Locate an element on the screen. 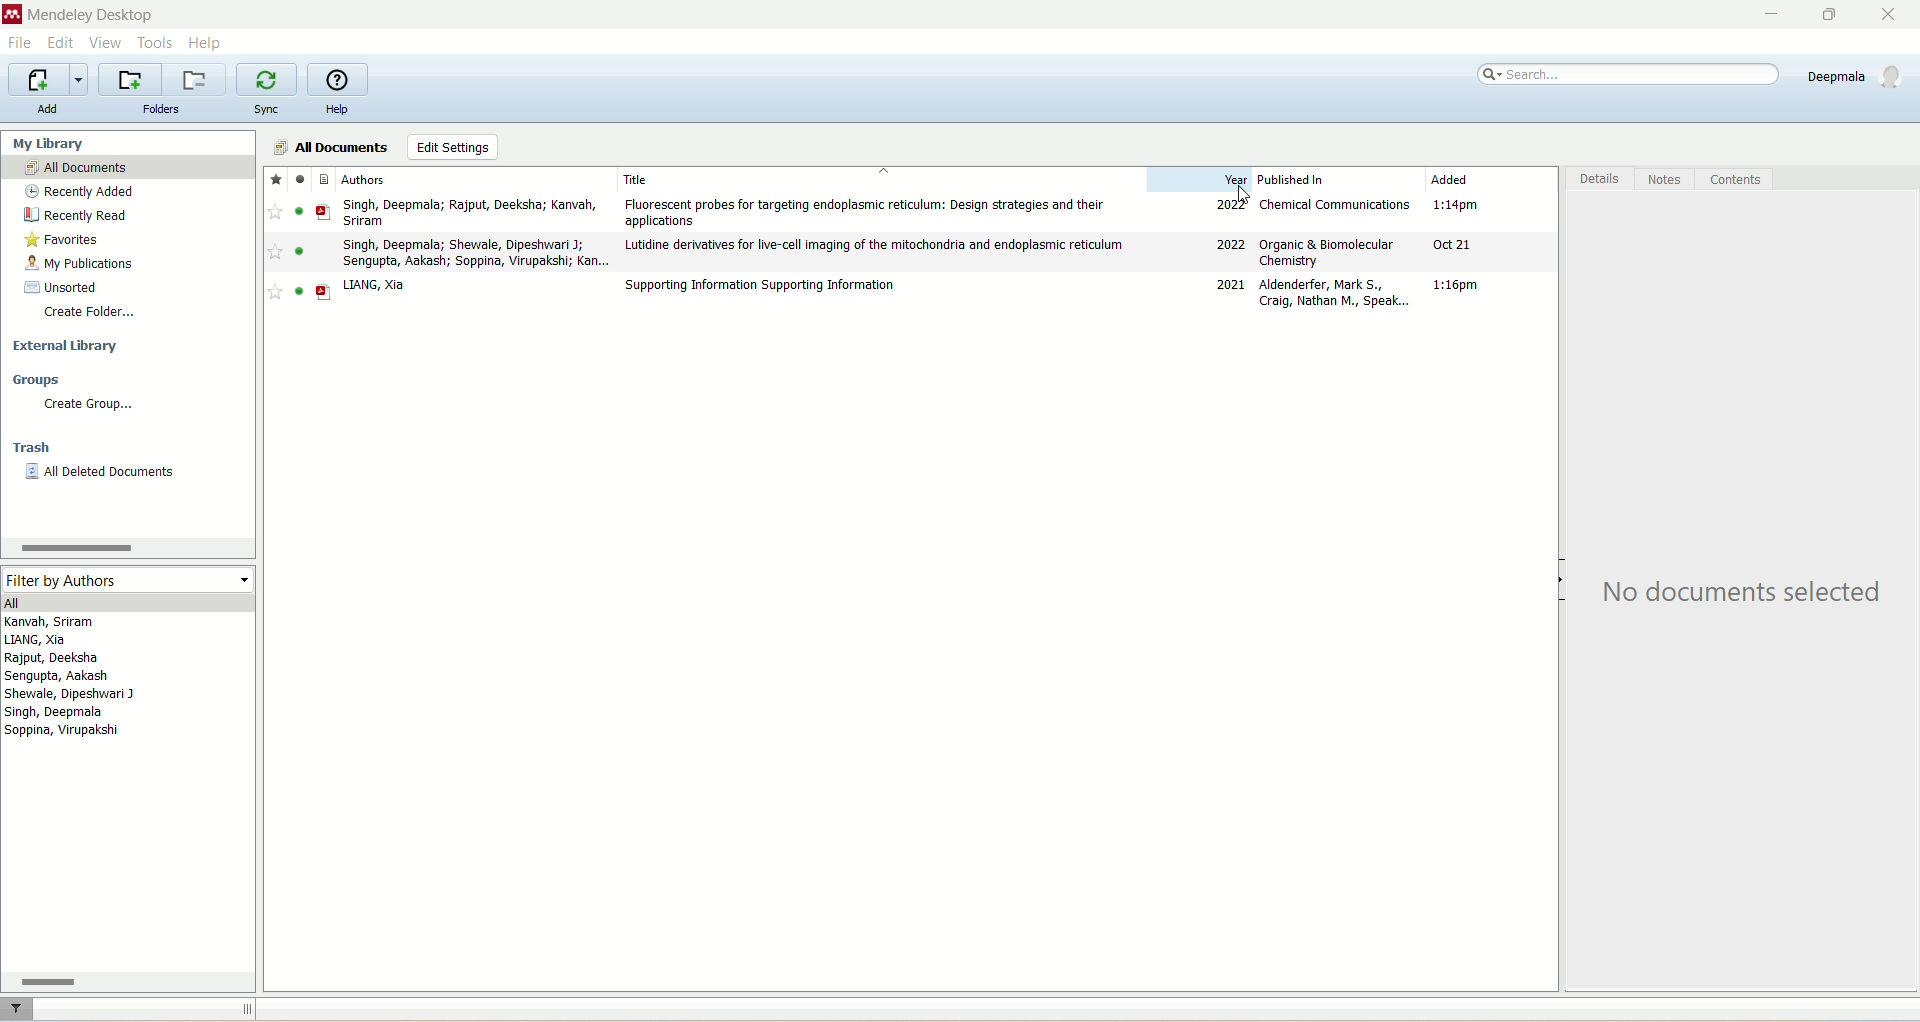 The height and width of the screenshot is (1022, 1920). cursor is located at coordinates (1246, 197).